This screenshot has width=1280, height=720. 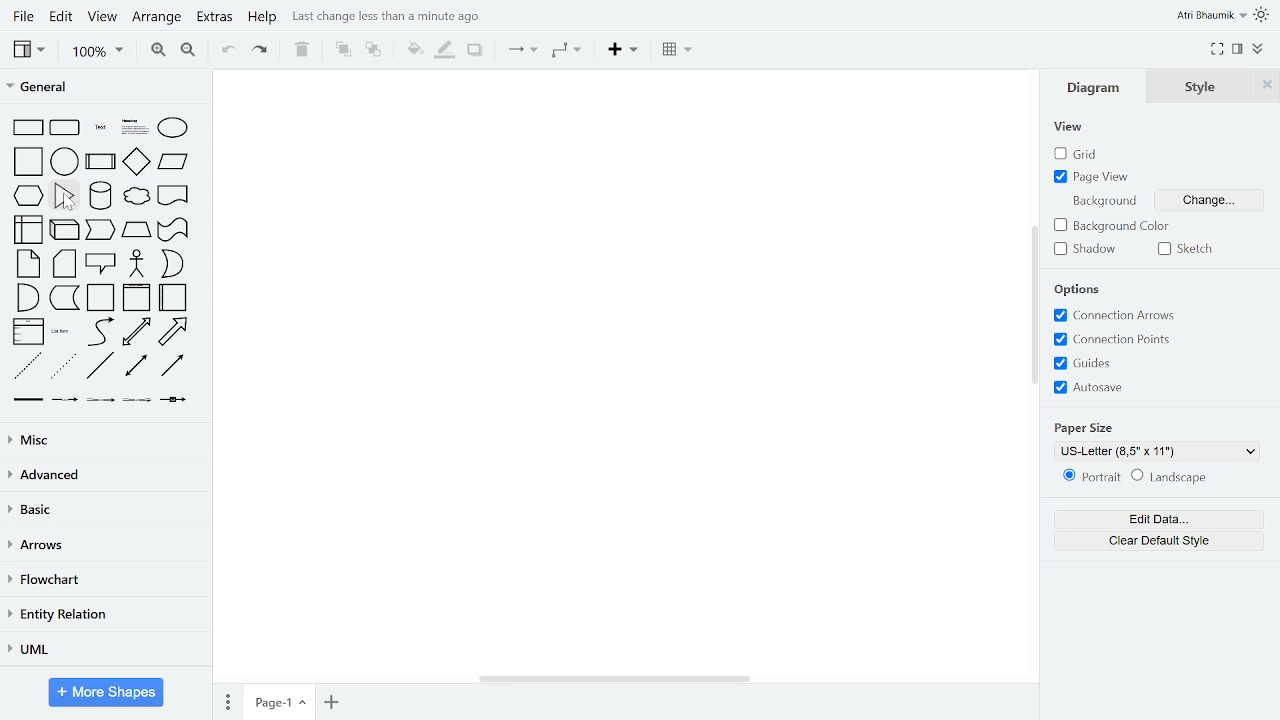 What do you see at coordinates (173, 162) in the screenshot?
I see `parallelogram` at bounding box center [173, 162].